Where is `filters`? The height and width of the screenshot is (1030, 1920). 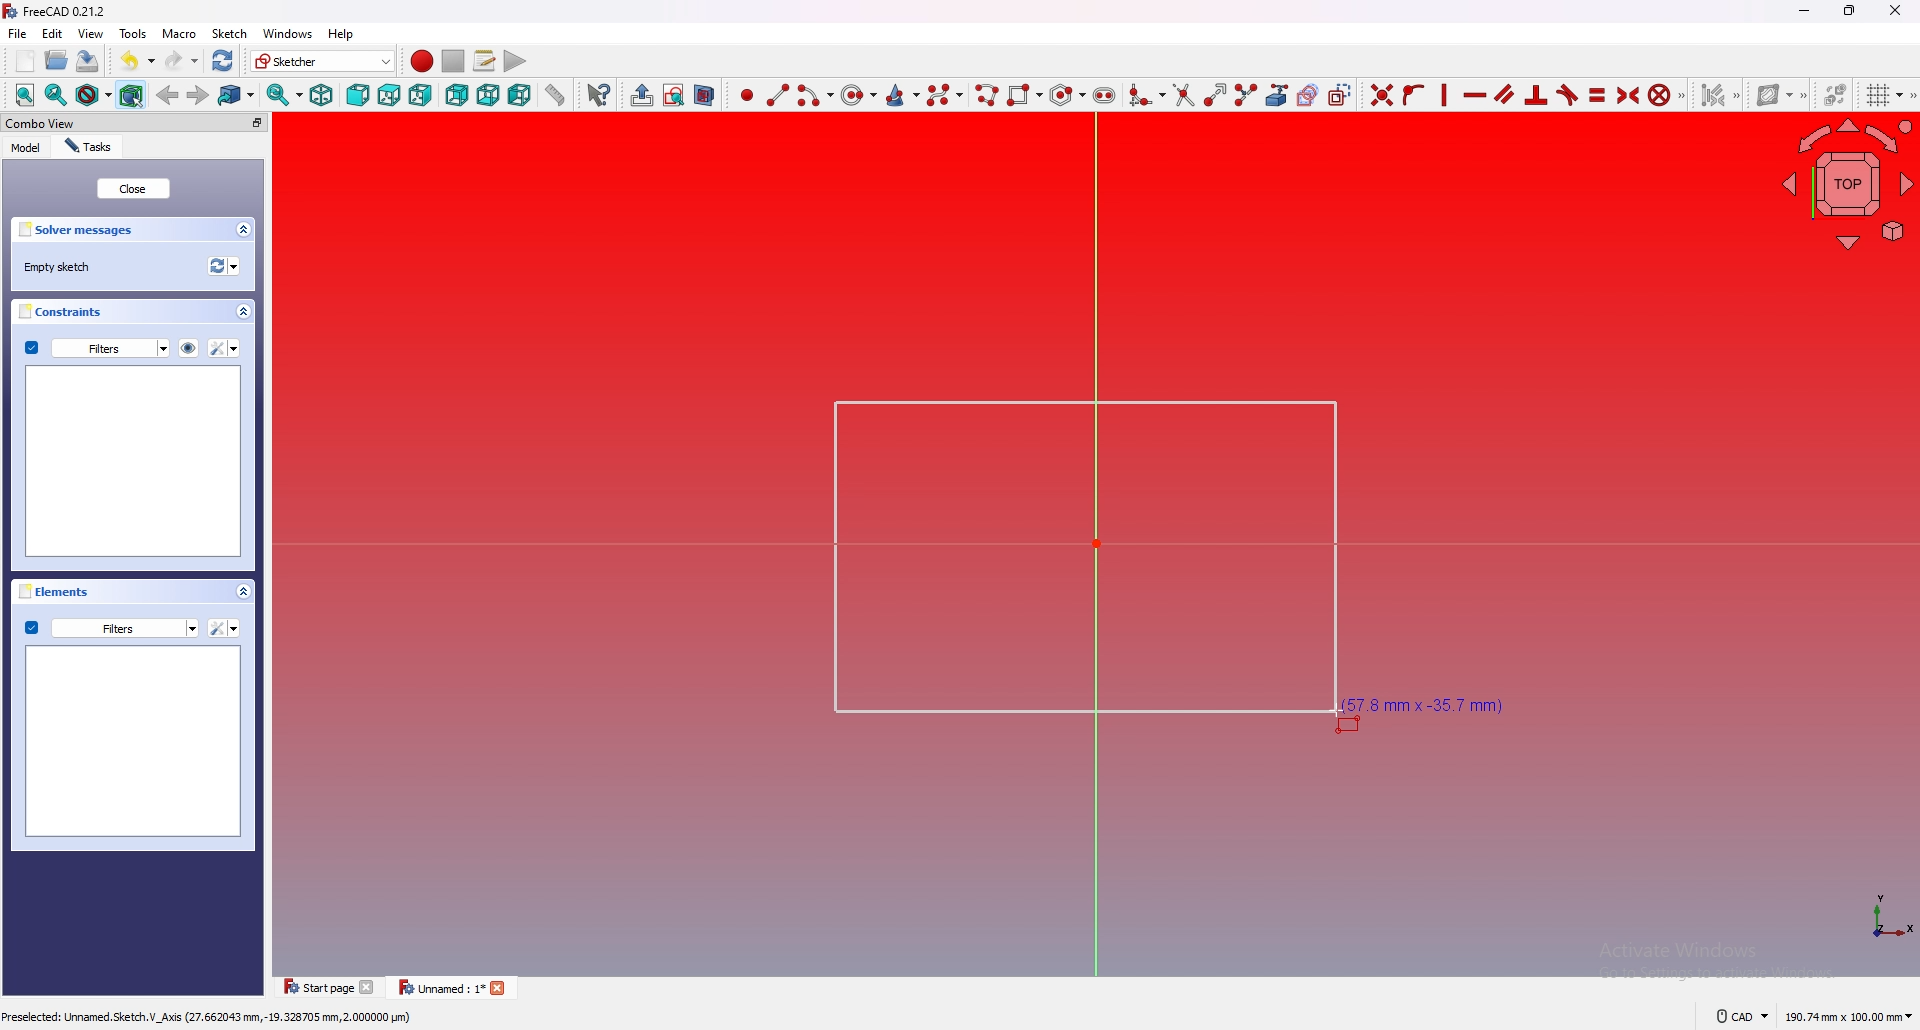
filters is located at coordinates (110, 628).